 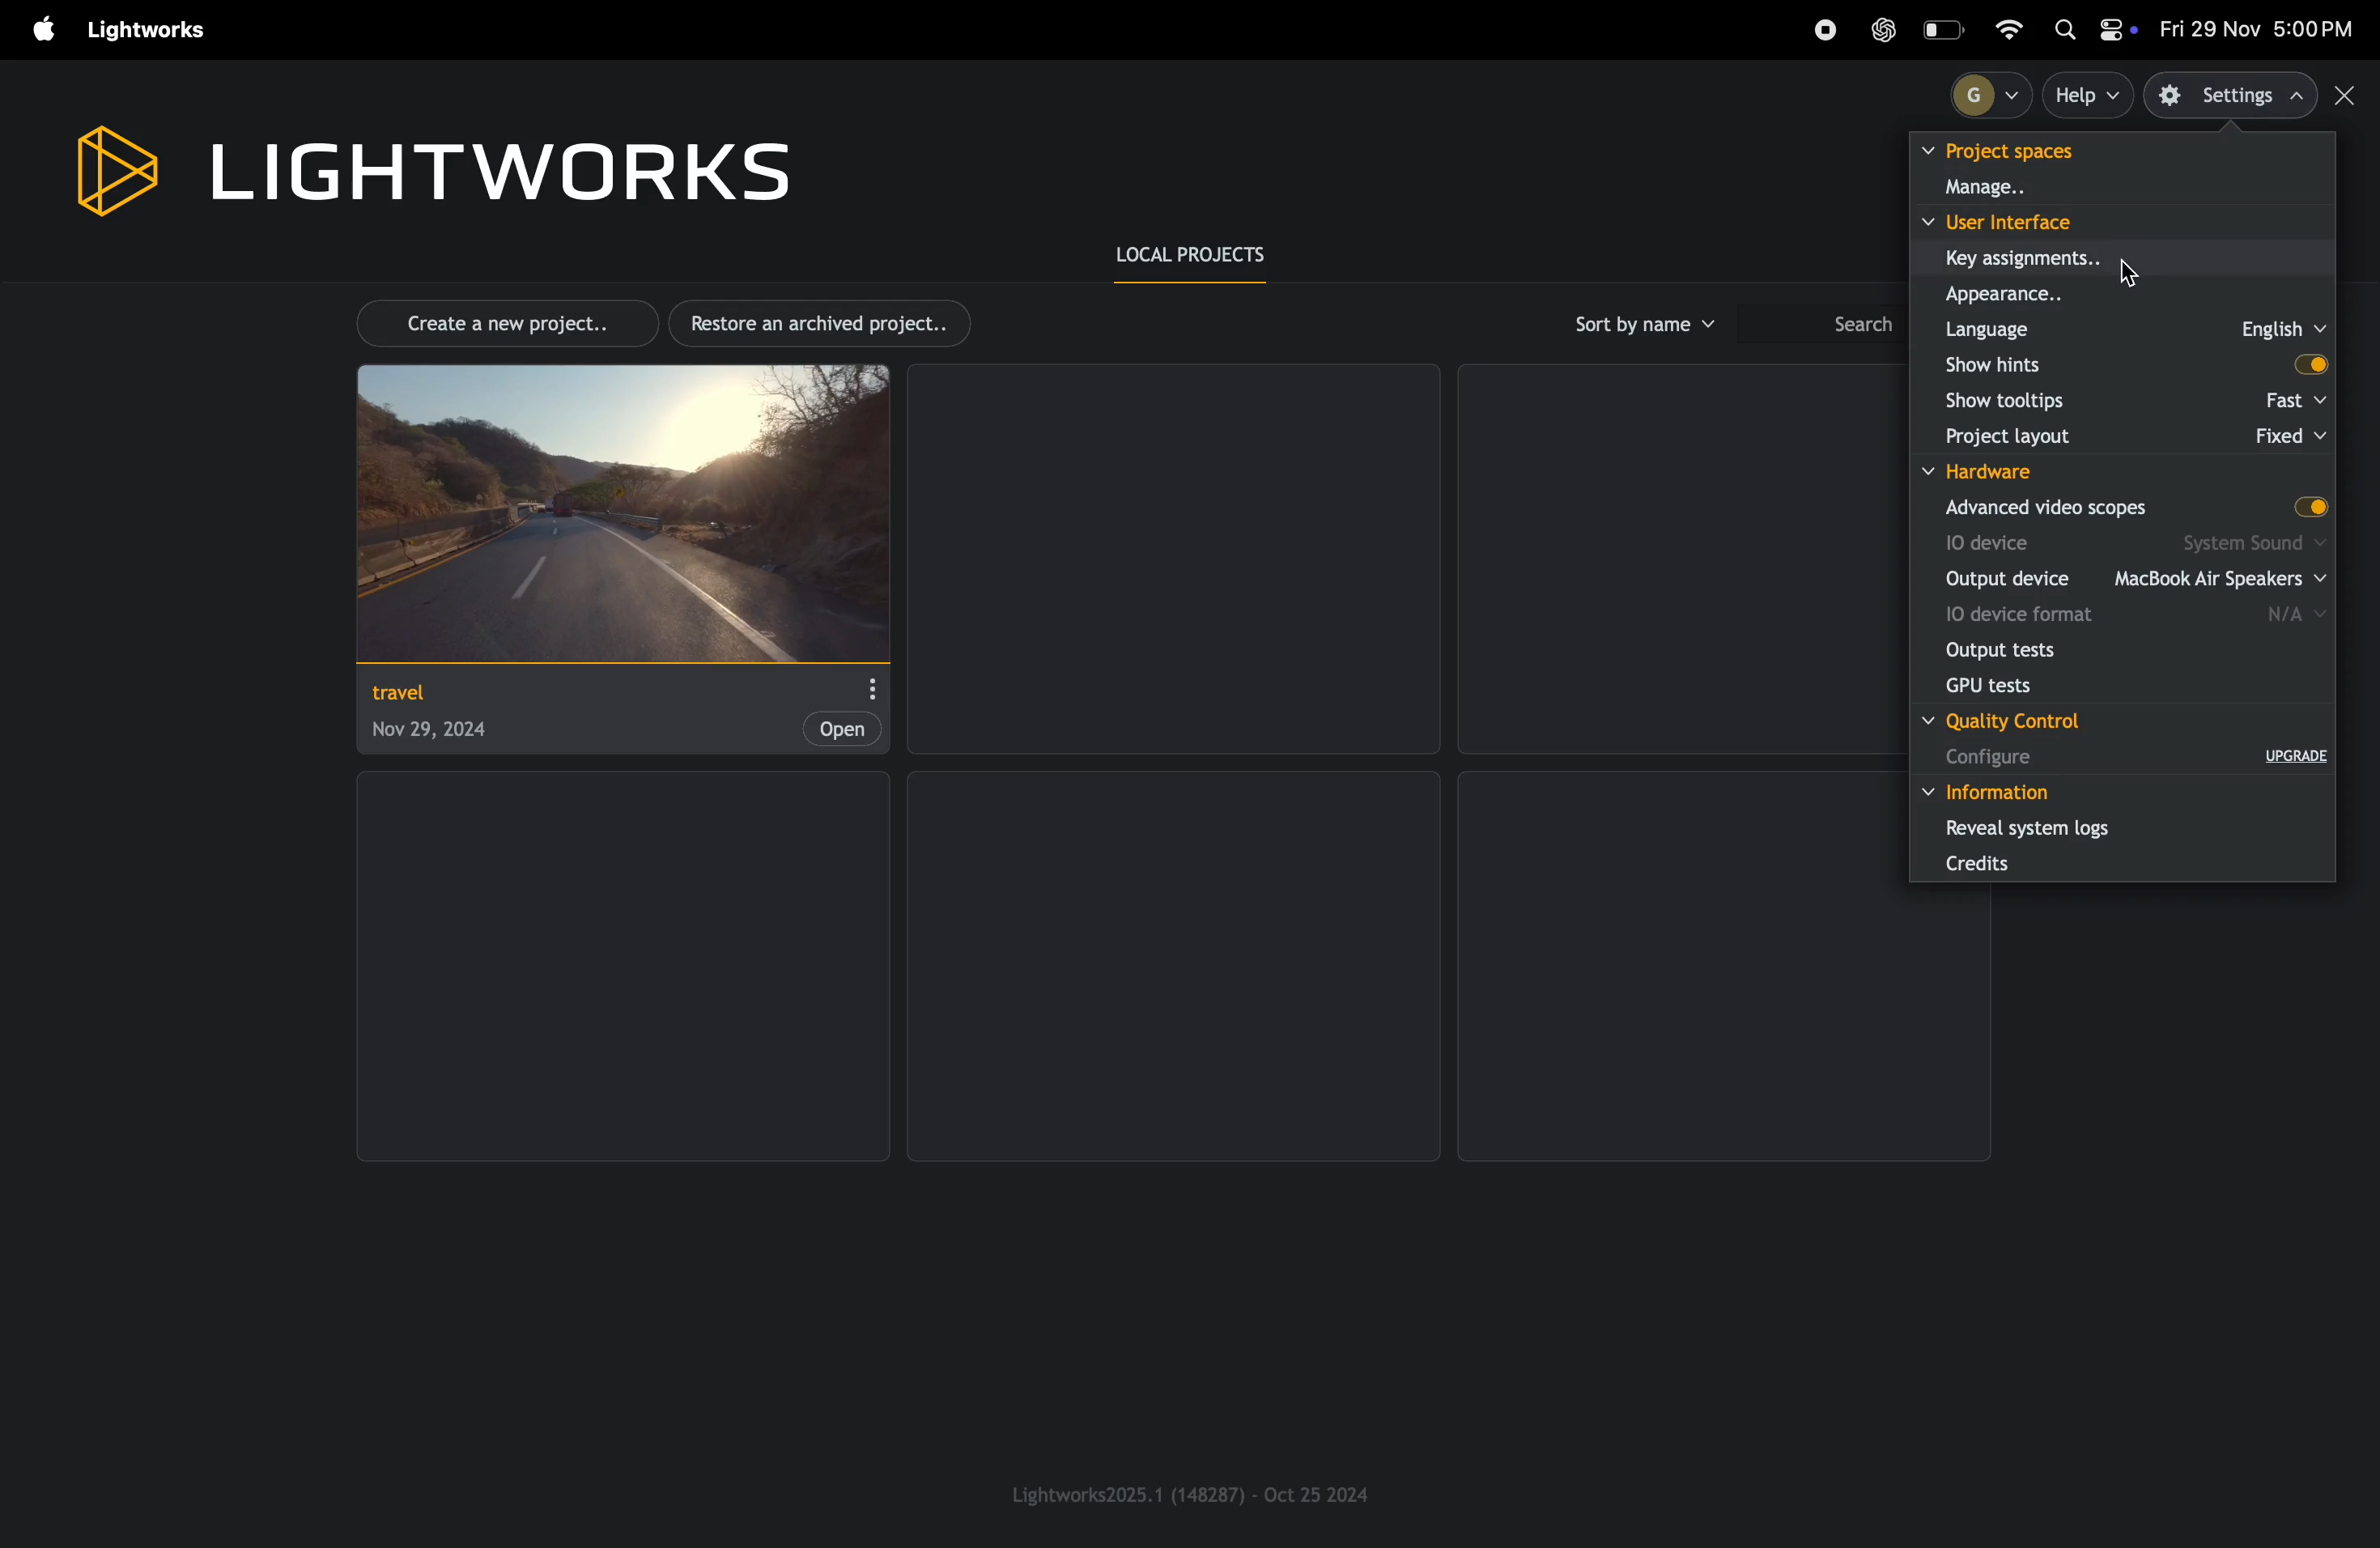 I want to click on wifi, so click(x=2019, y=27).